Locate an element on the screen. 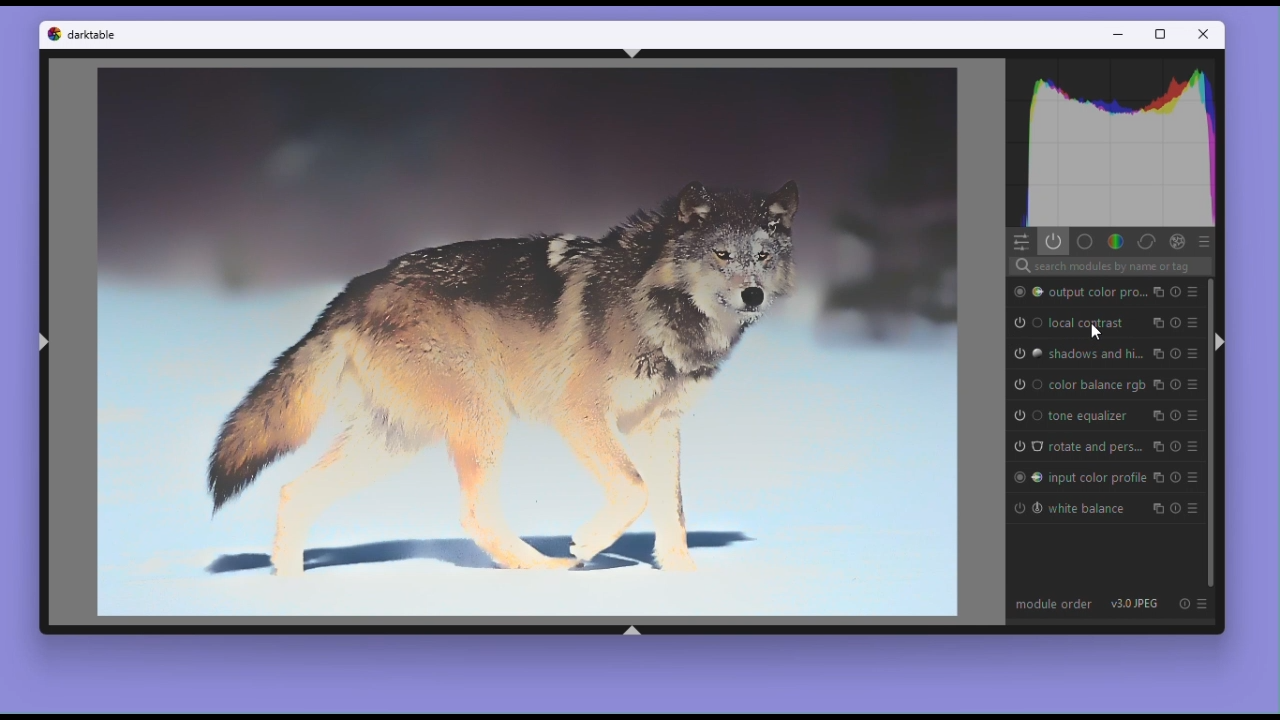 The image size is (1280, 720). reset parameters is located at coordinates (1172, 511).